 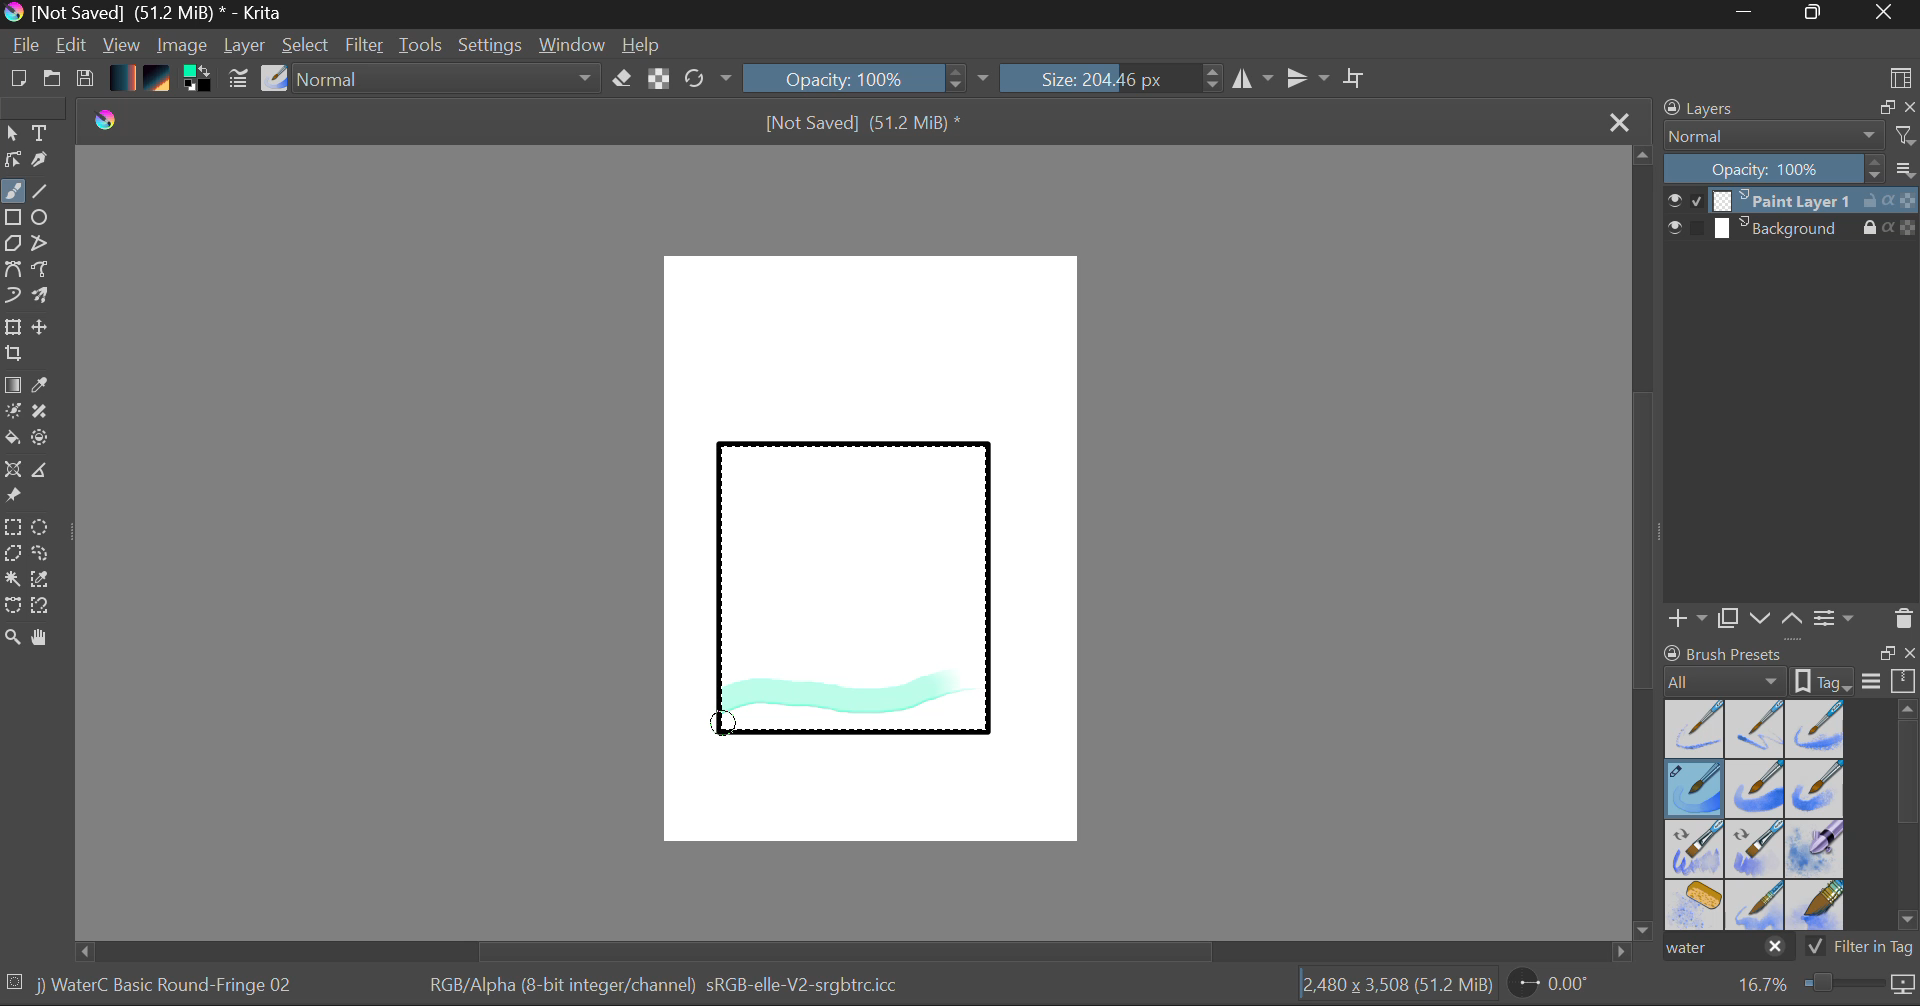 I want to click on Settings, so click(x=491, y=45).